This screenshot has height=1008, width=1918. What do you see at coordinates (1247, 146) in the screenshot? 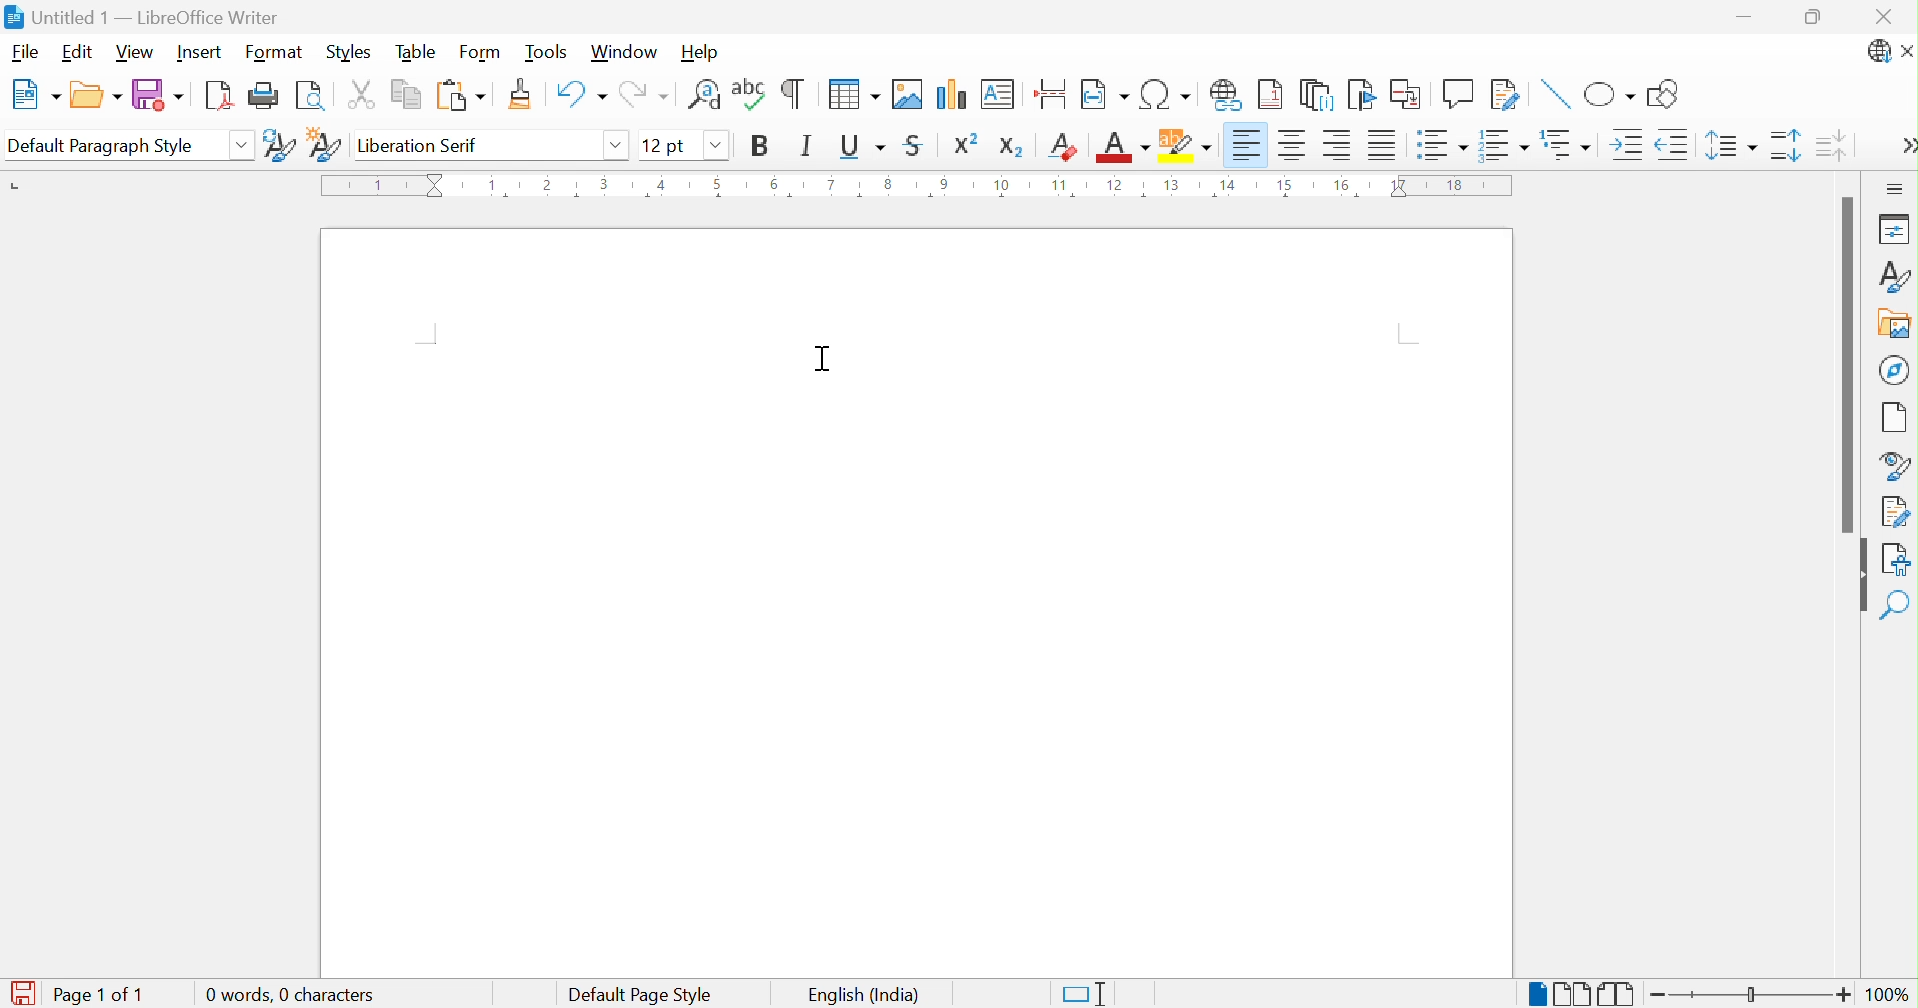
I see `Align left` at bounding box center [1247, 146].